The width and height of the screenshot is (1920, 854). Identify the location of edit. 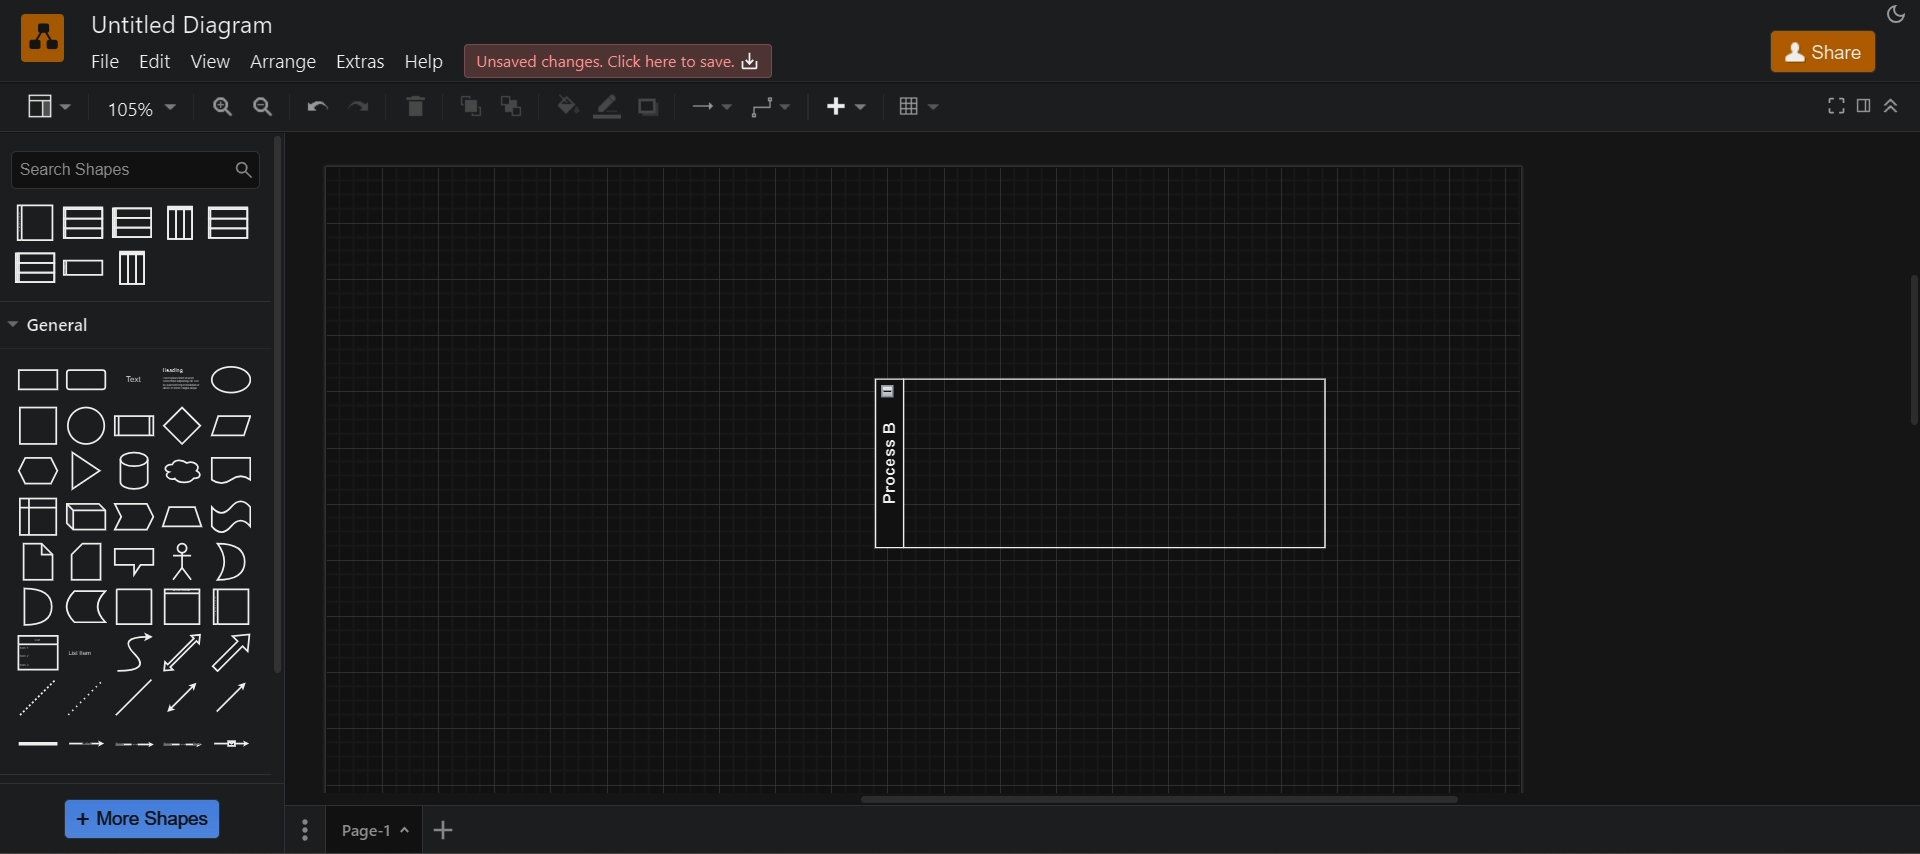
(153, 61).